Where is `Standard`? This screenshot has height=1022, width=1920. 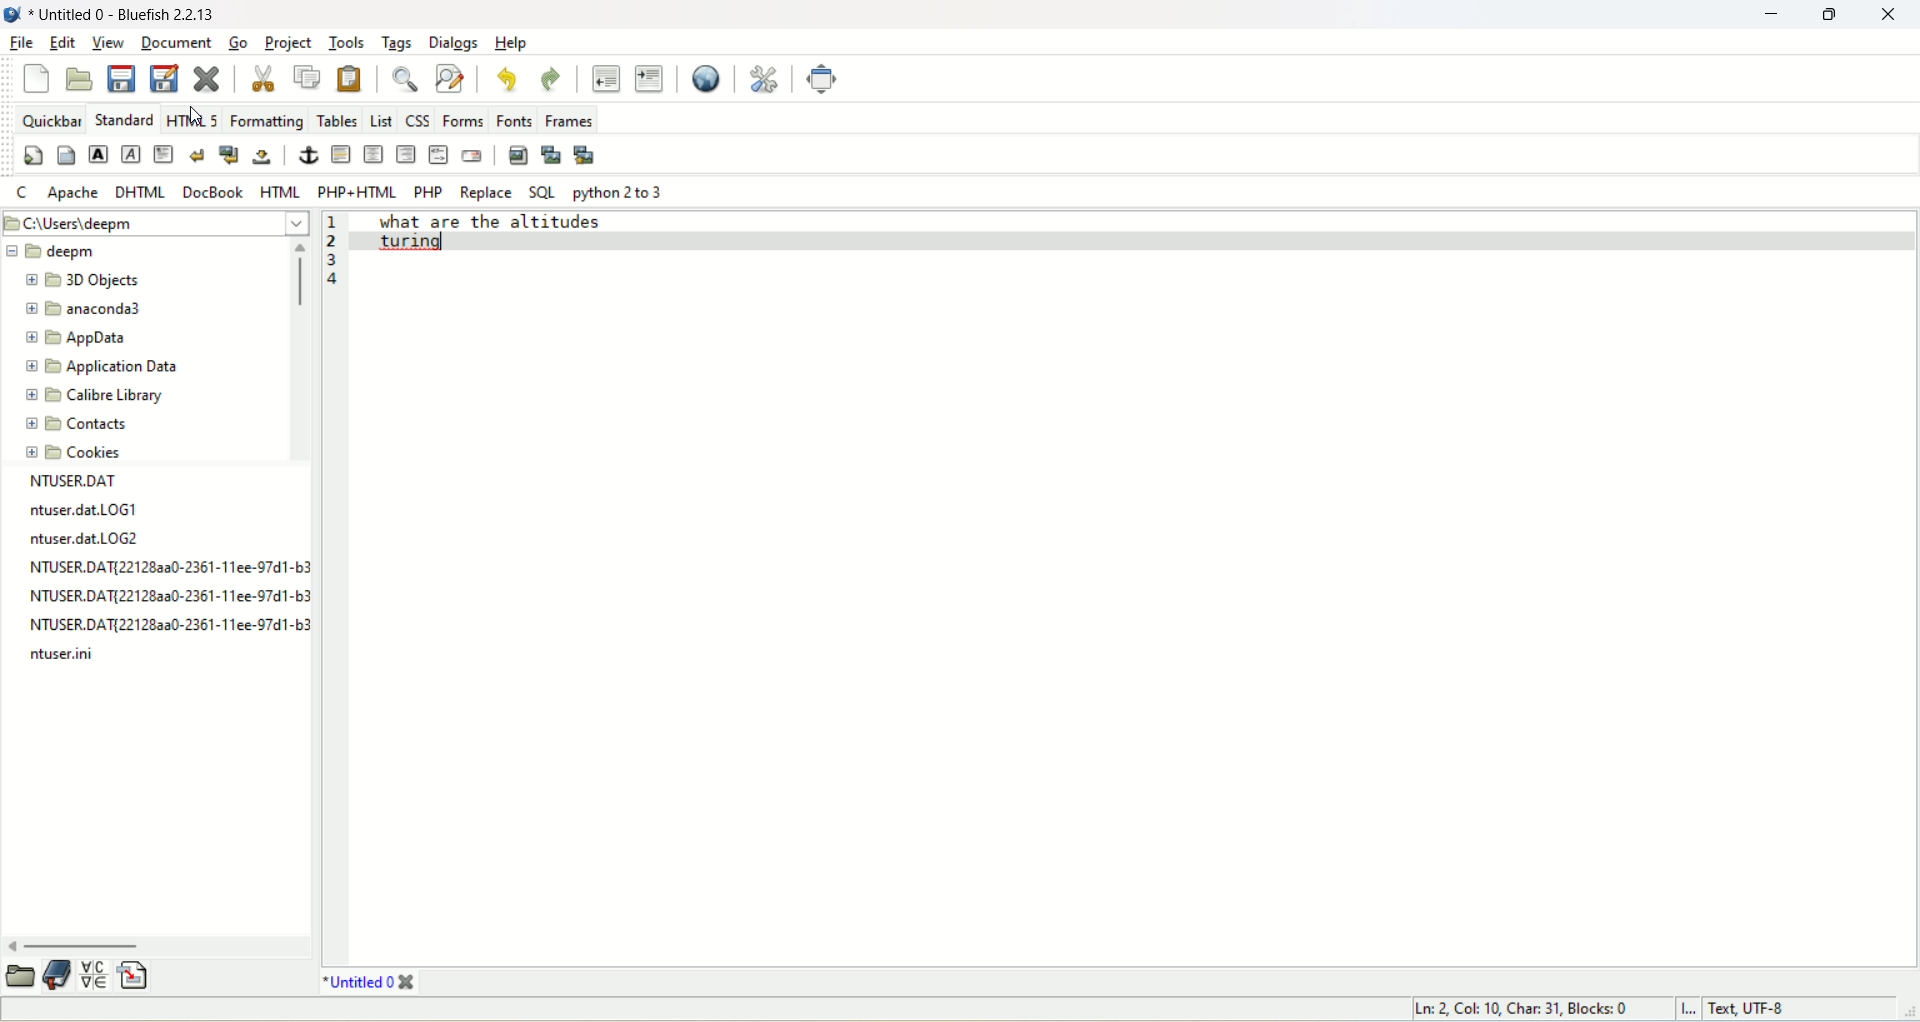
Standard is located at coordinates (125, 119).